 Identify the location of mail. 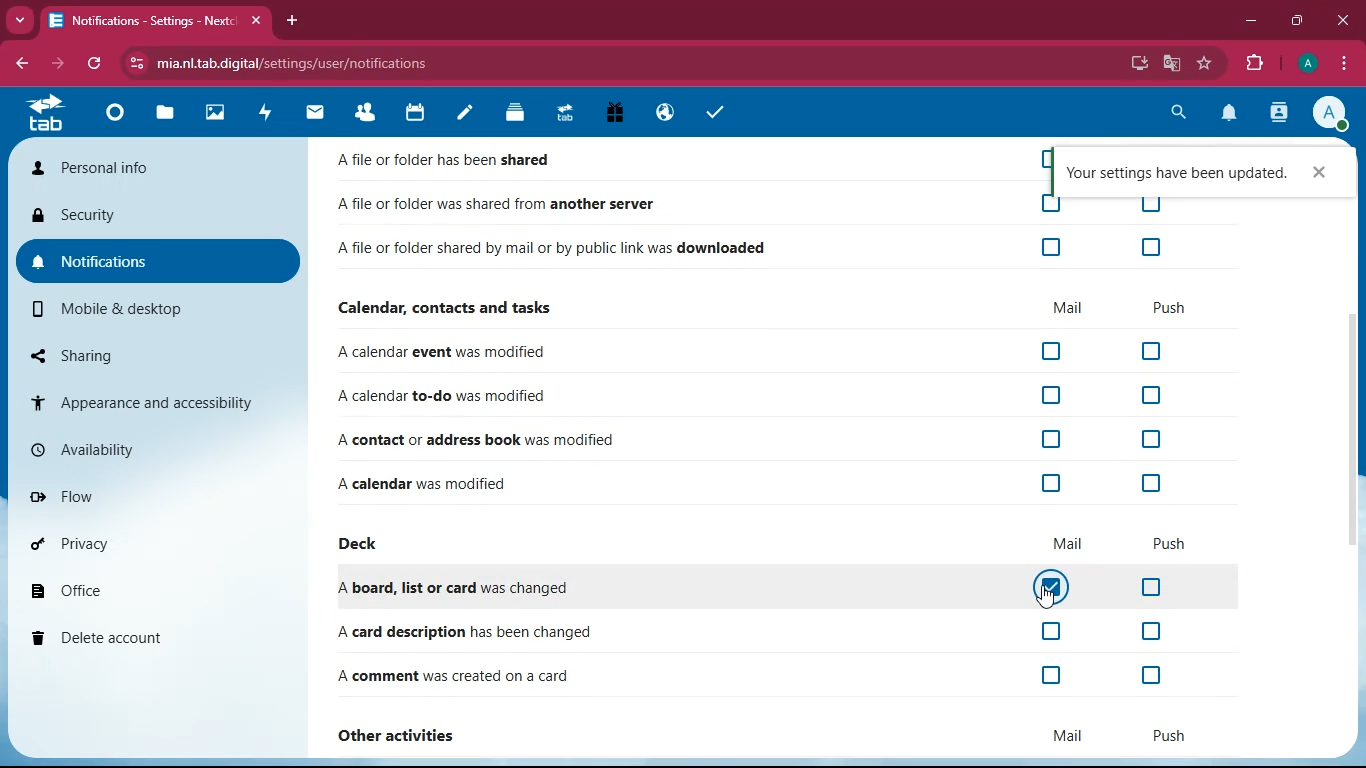
(1065, 736).